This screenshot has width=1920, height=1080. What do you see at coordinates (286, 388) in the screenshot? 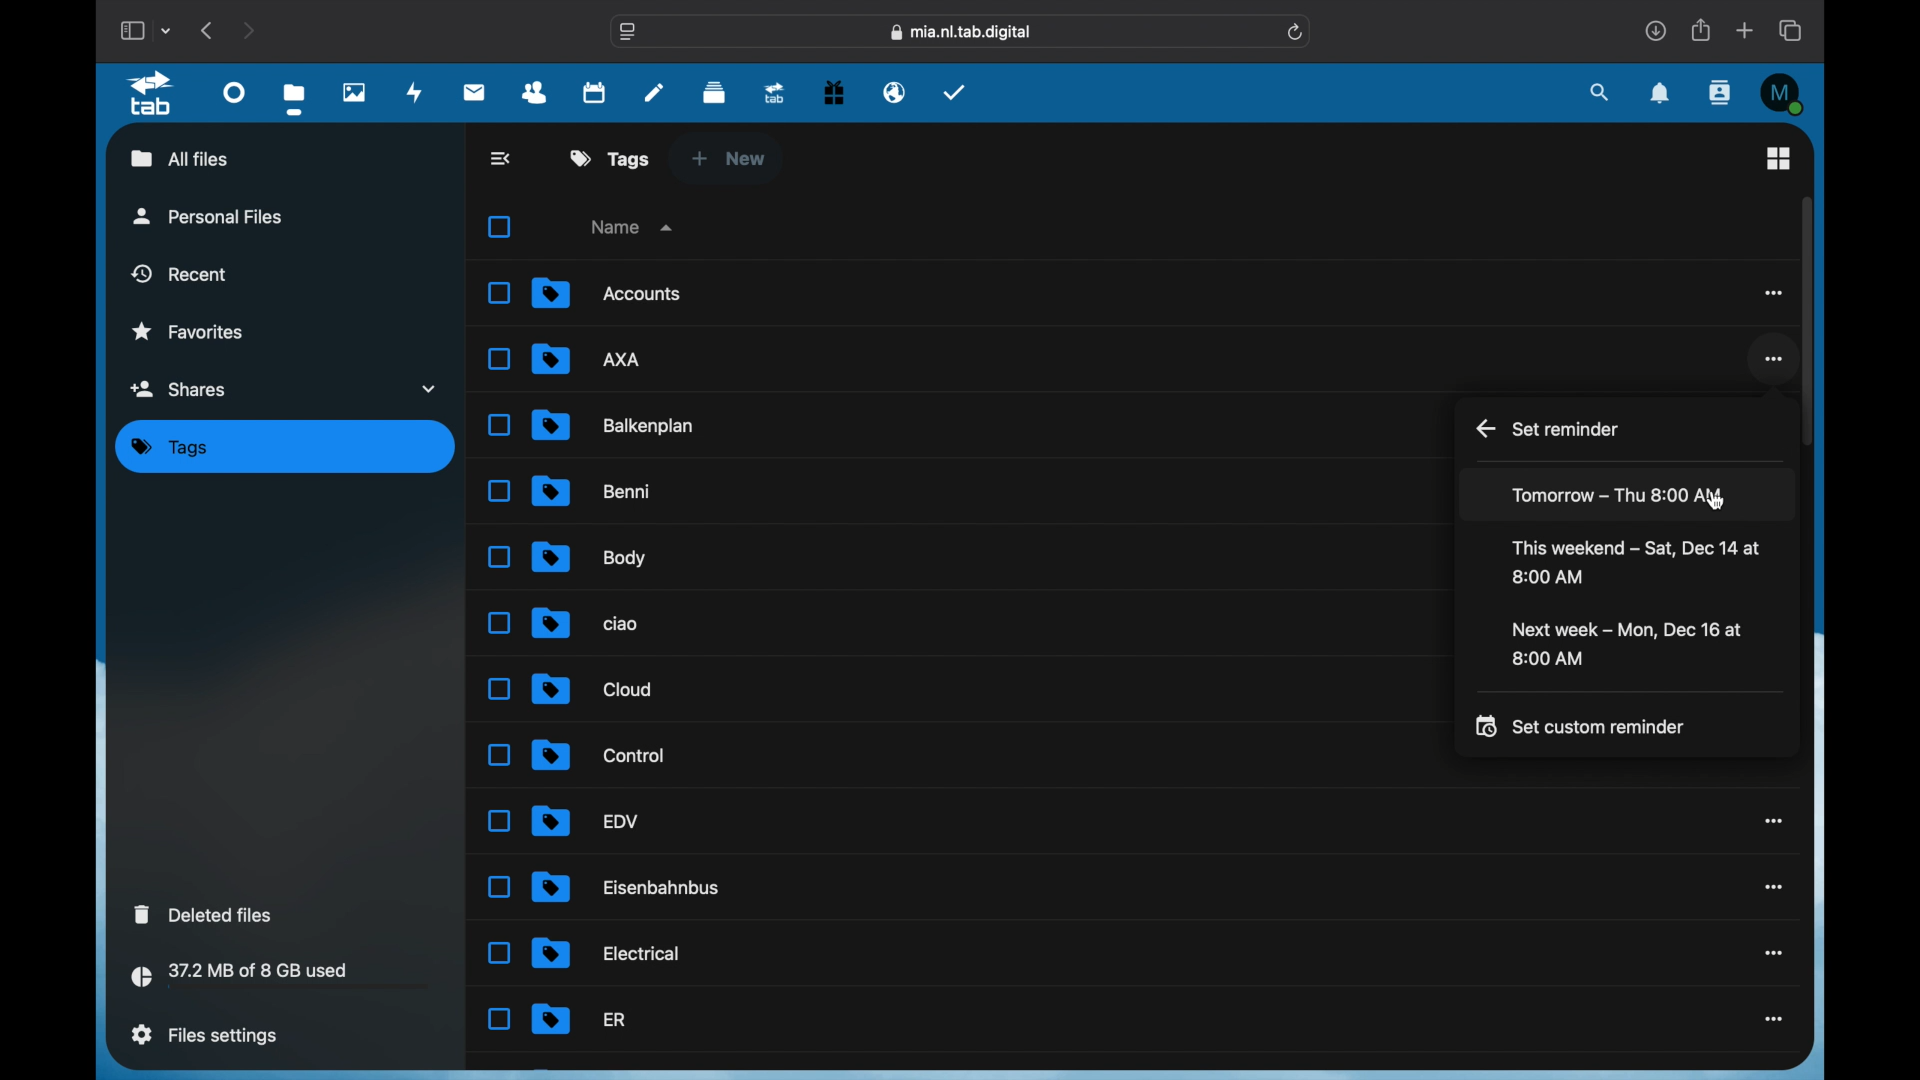
I see `shares` at bounding box center [286, 388].